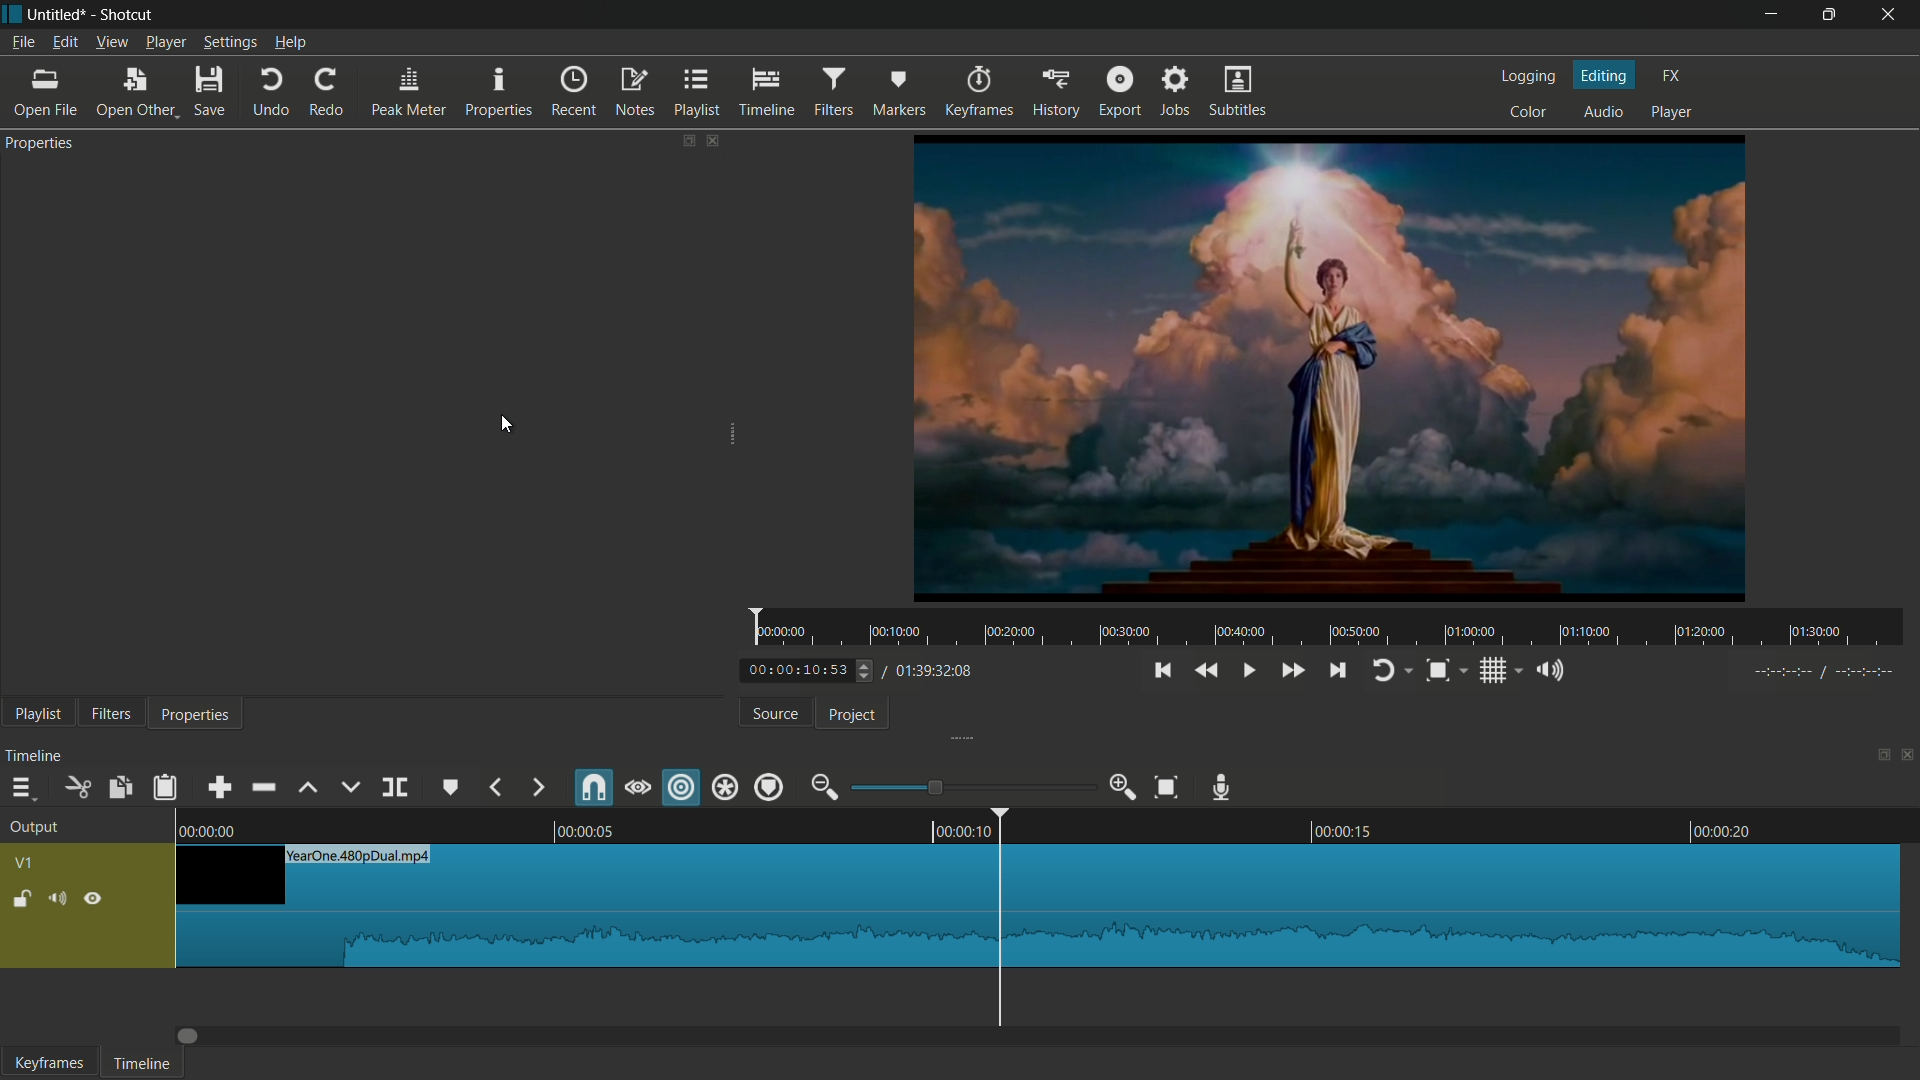 The height and width of the screenshot is (1080, 1920). What do you see at coordinates (773, 714) in the screenshot?
I see `source` at bounding box center [773, 714].